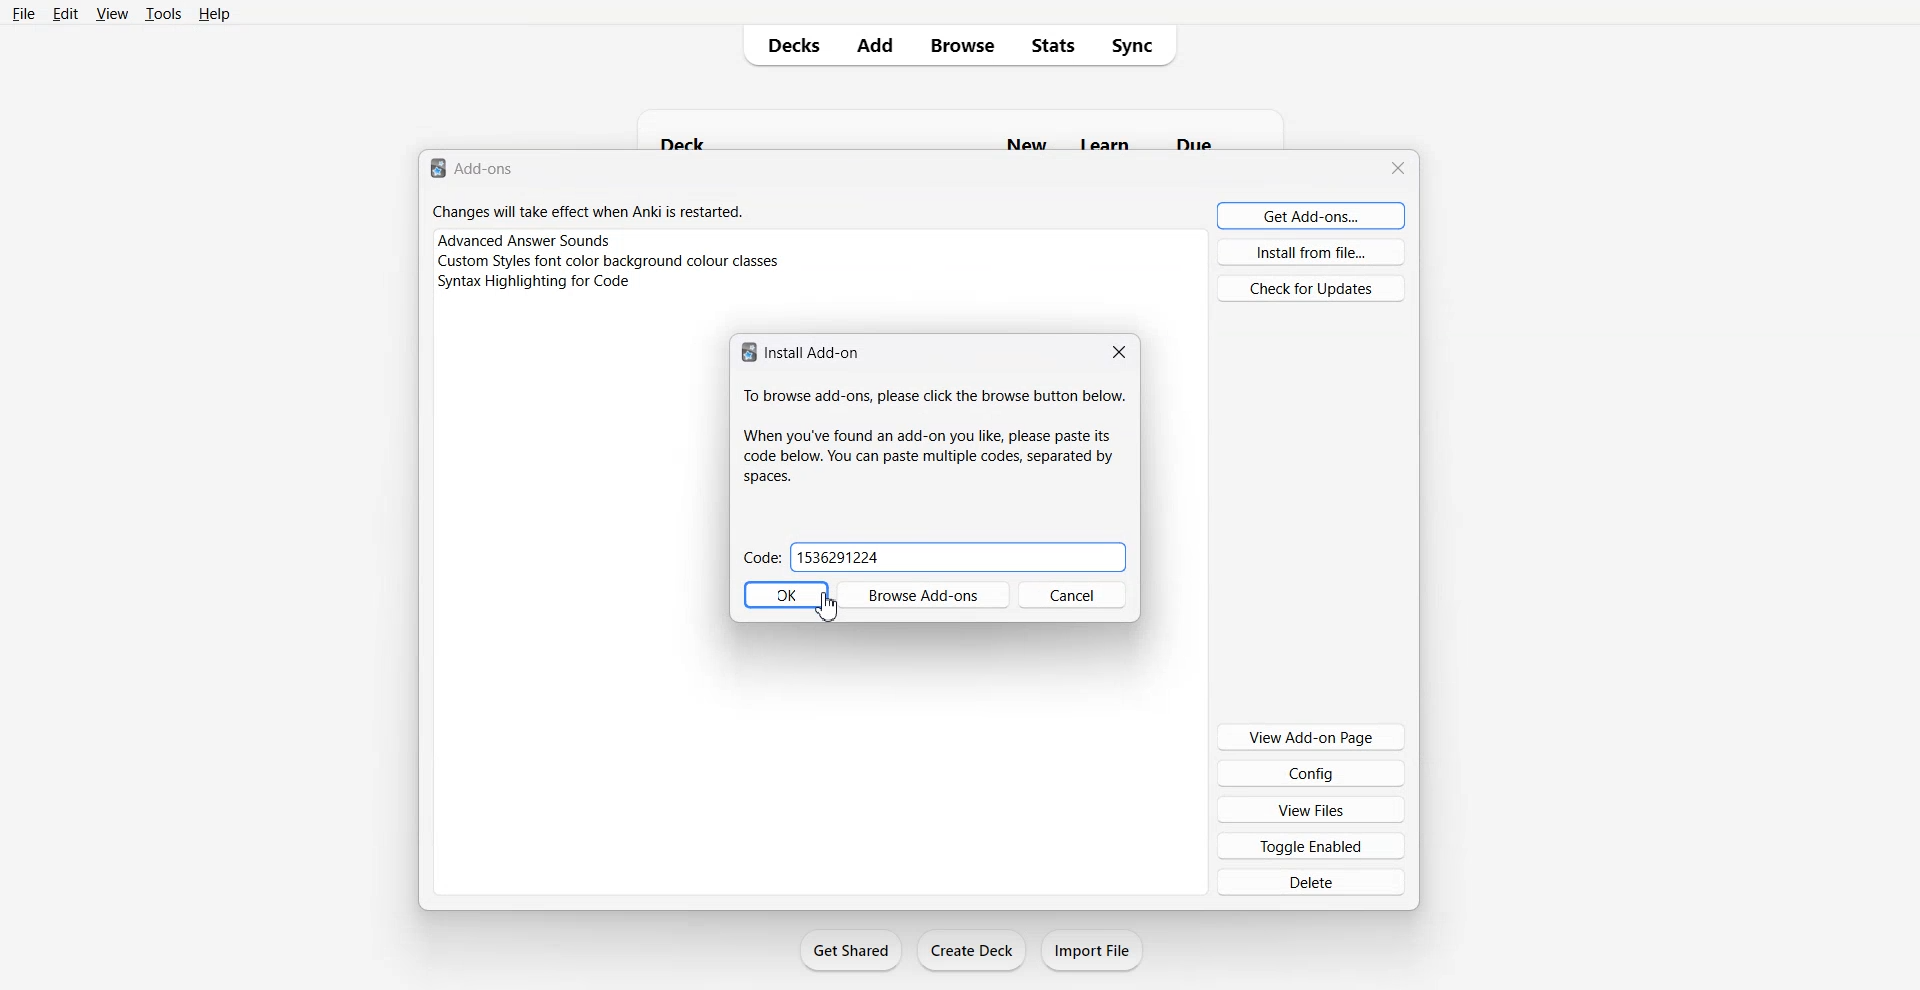 This screenshot has width=1920, height=990. I want to click on Check for Updates, so click(1310, 287).